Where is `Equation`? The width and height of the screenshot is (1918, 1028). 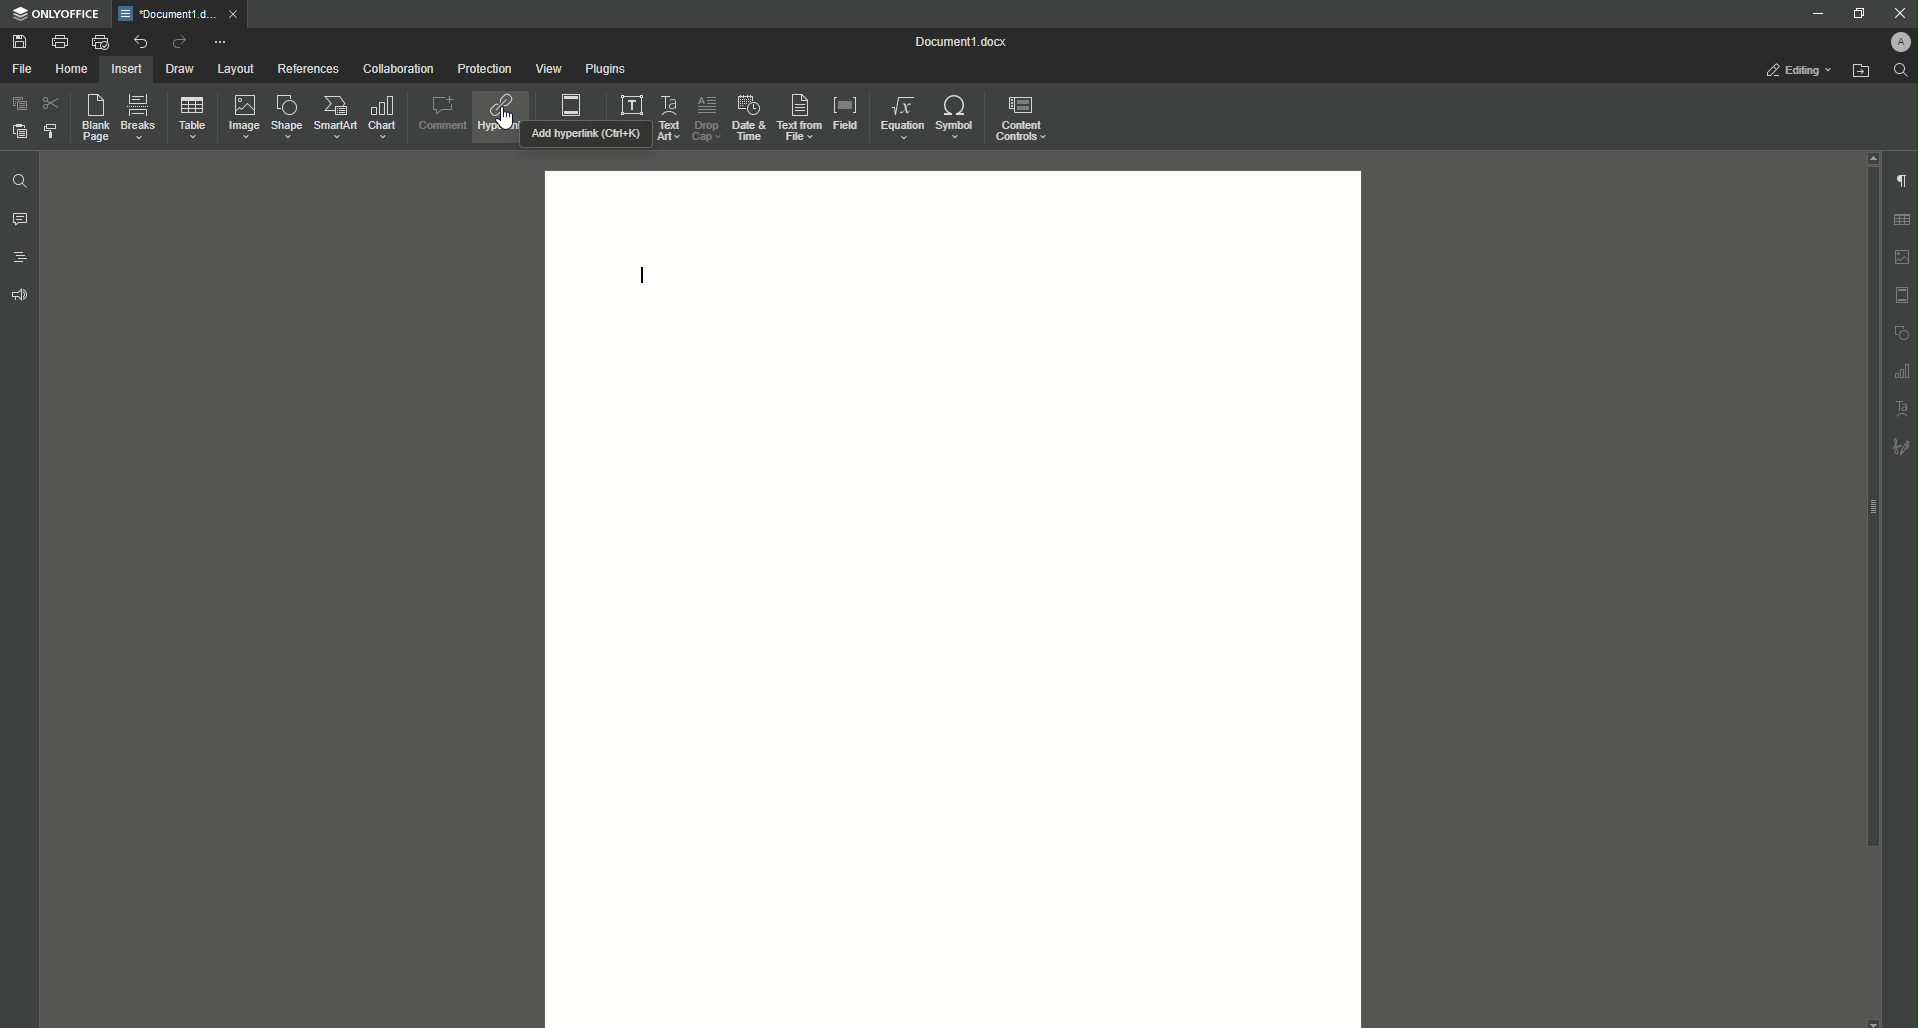
Equation is located at coordinates (902, 117).